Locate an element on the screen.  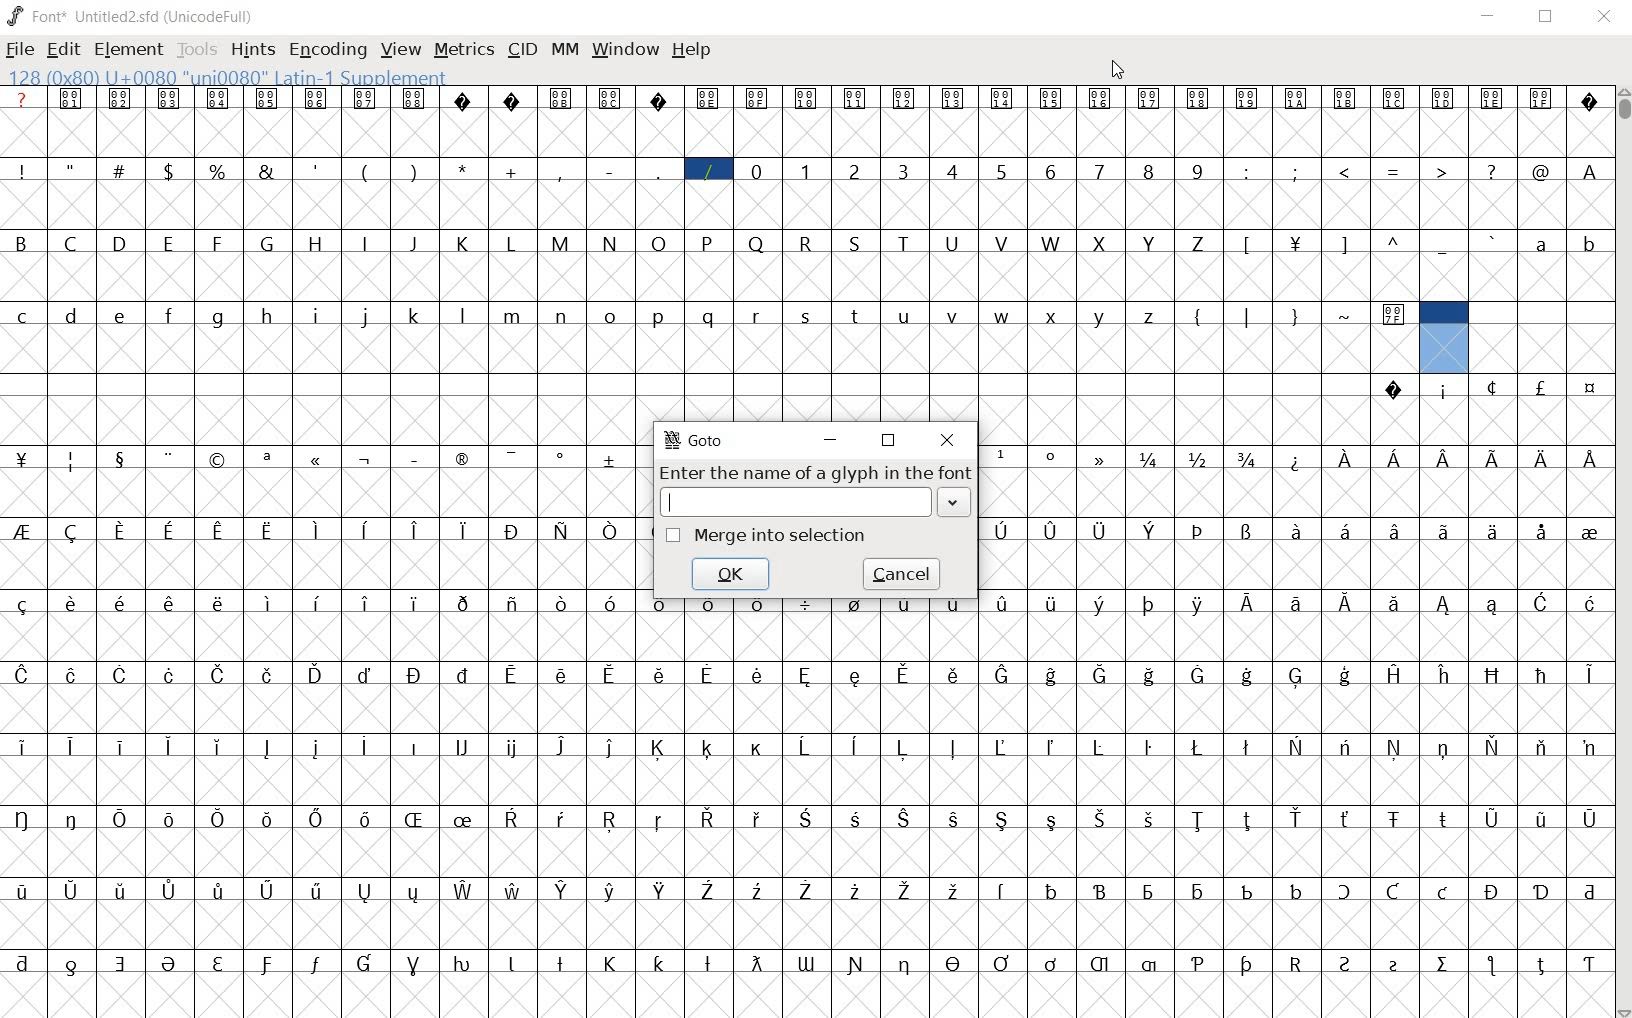
Symbol is located at coordinates (123, 961).